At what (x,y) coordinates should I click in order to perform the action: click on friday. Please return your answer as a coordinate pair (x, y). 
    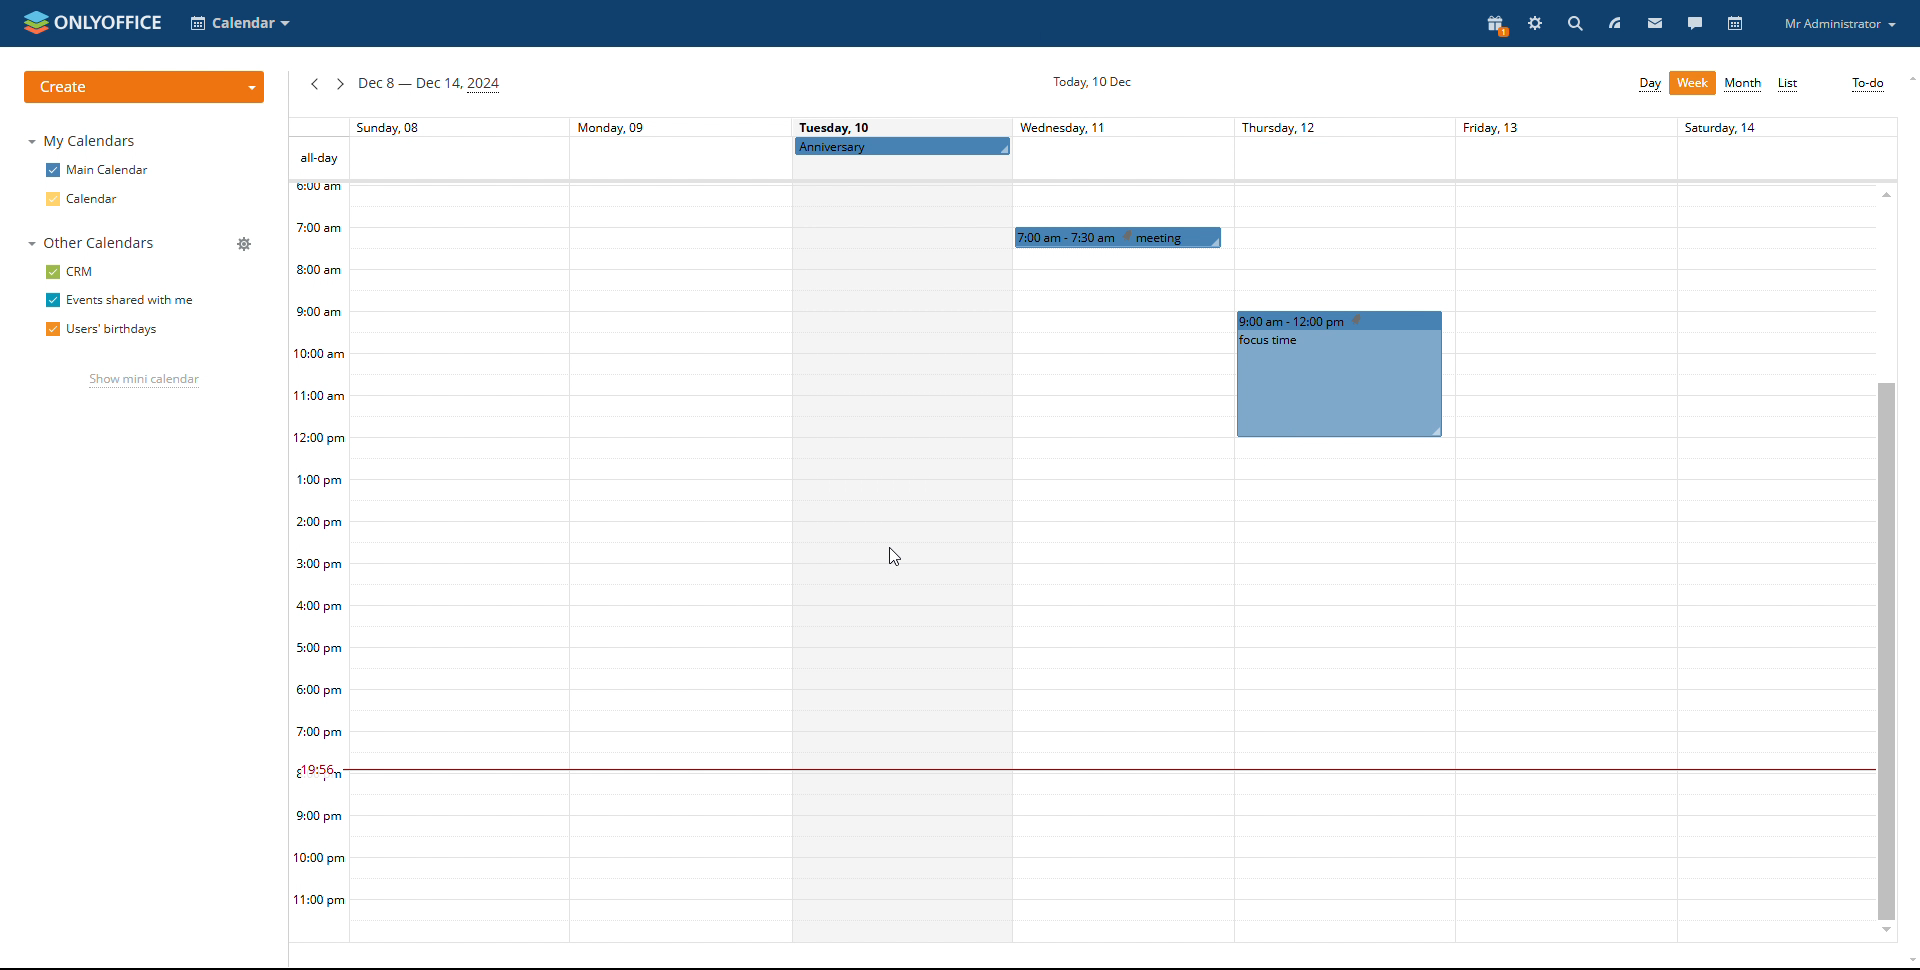
    Looking at the image, I should click on (1561, 529).